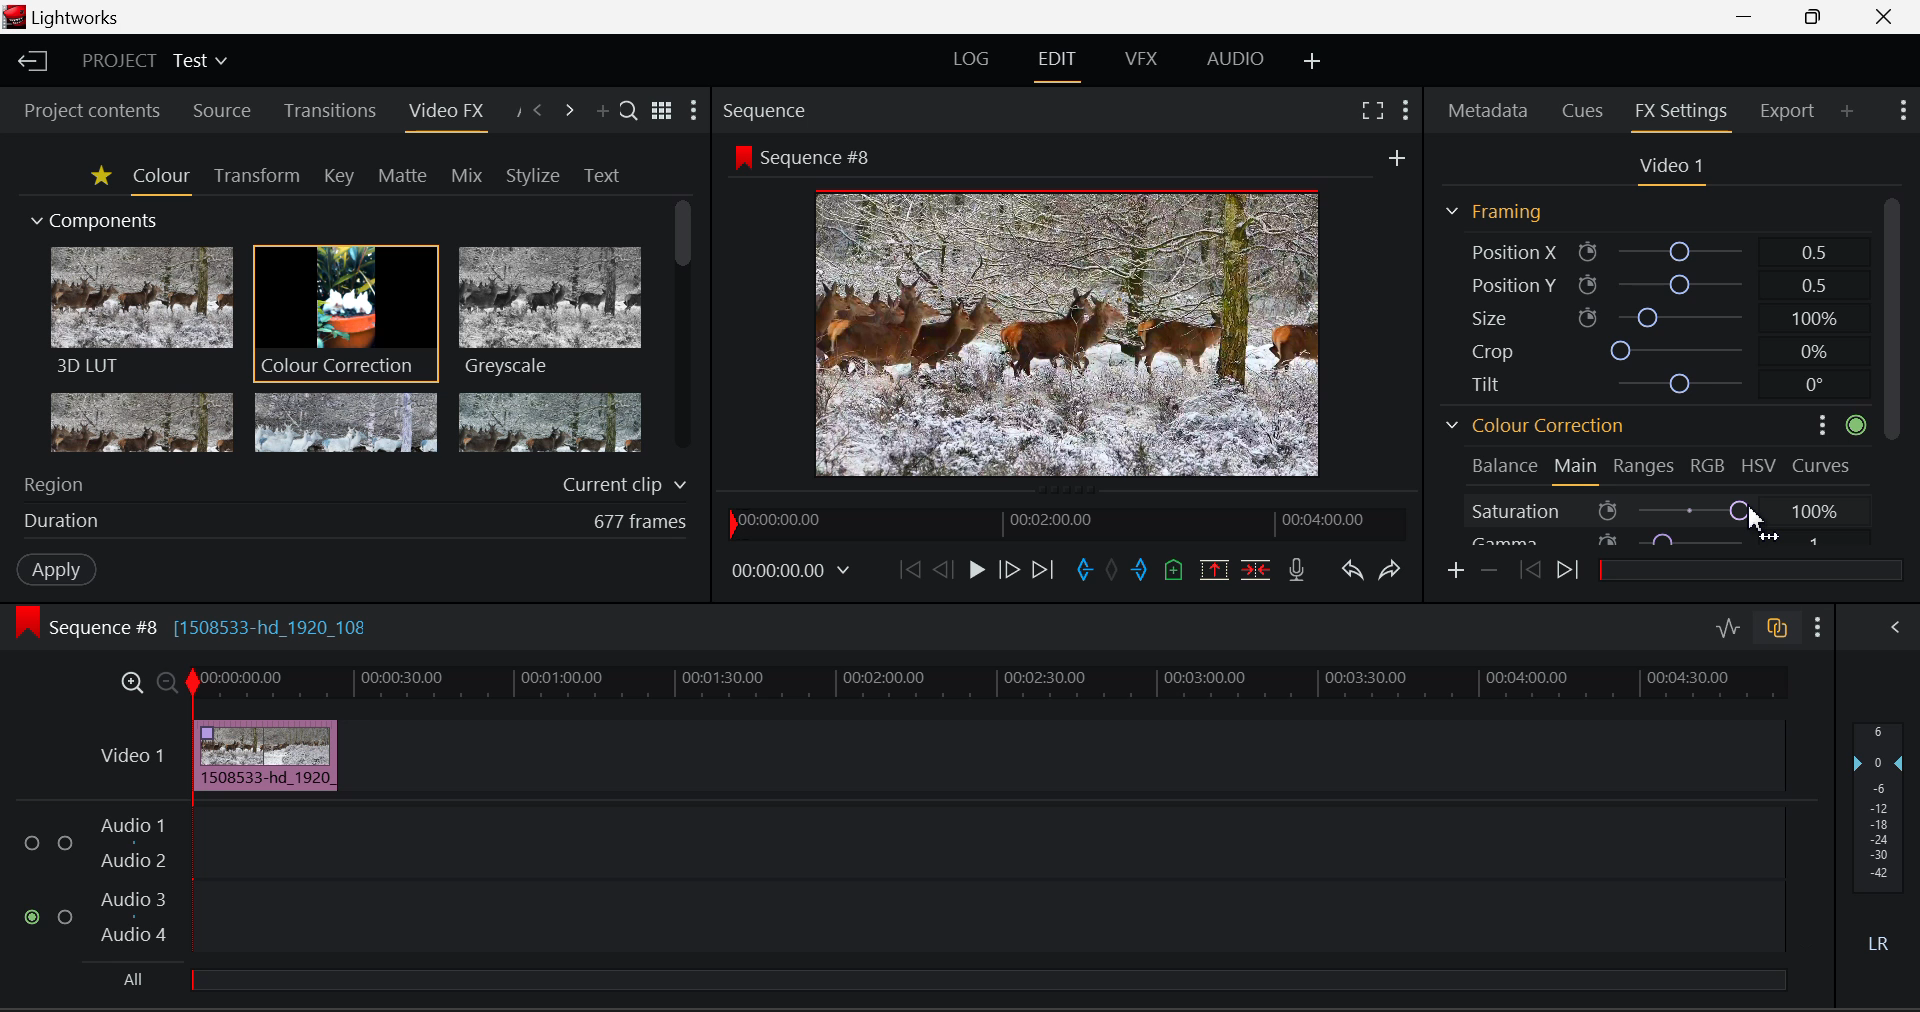 The image size is (1920, 1012). Describe the element at coordinates (330, 110) in the screenshot. I see `Transitions` at that location.